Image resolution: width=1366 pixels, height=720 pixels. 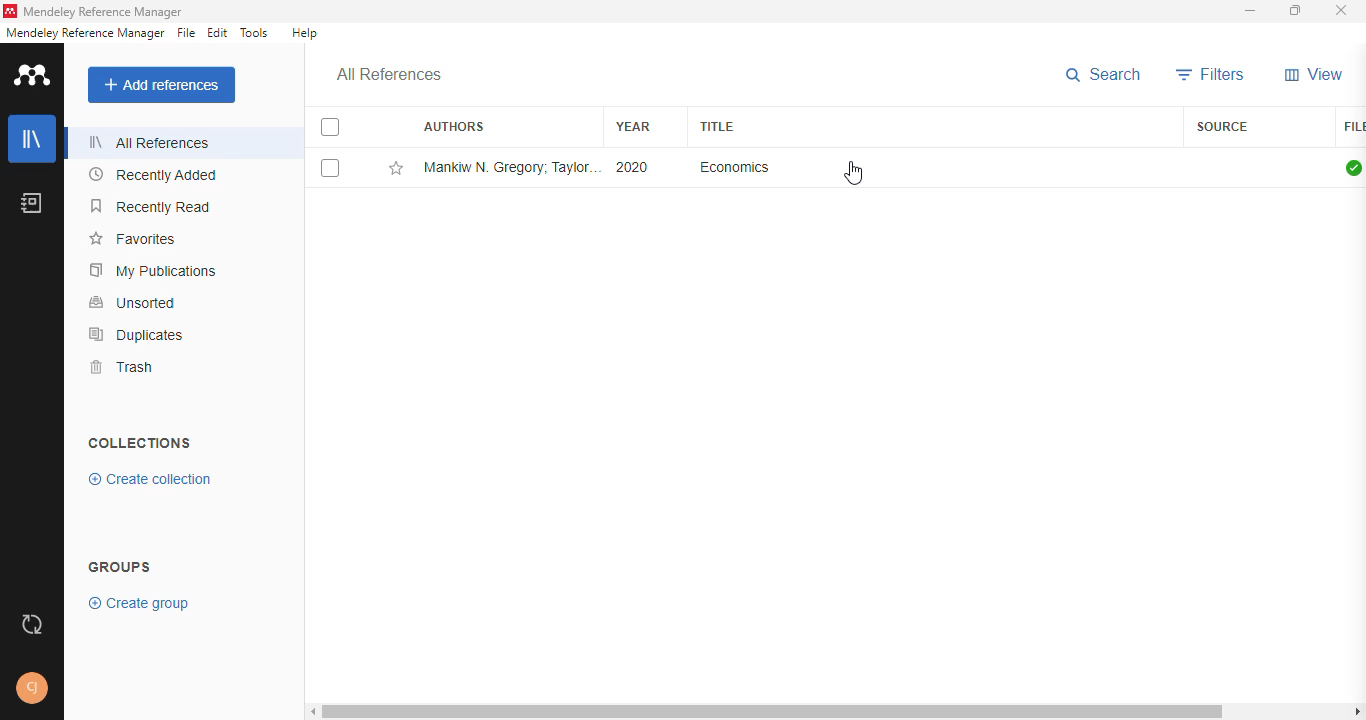 What do you see at coordinates (1352, 126) in the screenshot?
I see `file` at bounding box center [1352, 126].